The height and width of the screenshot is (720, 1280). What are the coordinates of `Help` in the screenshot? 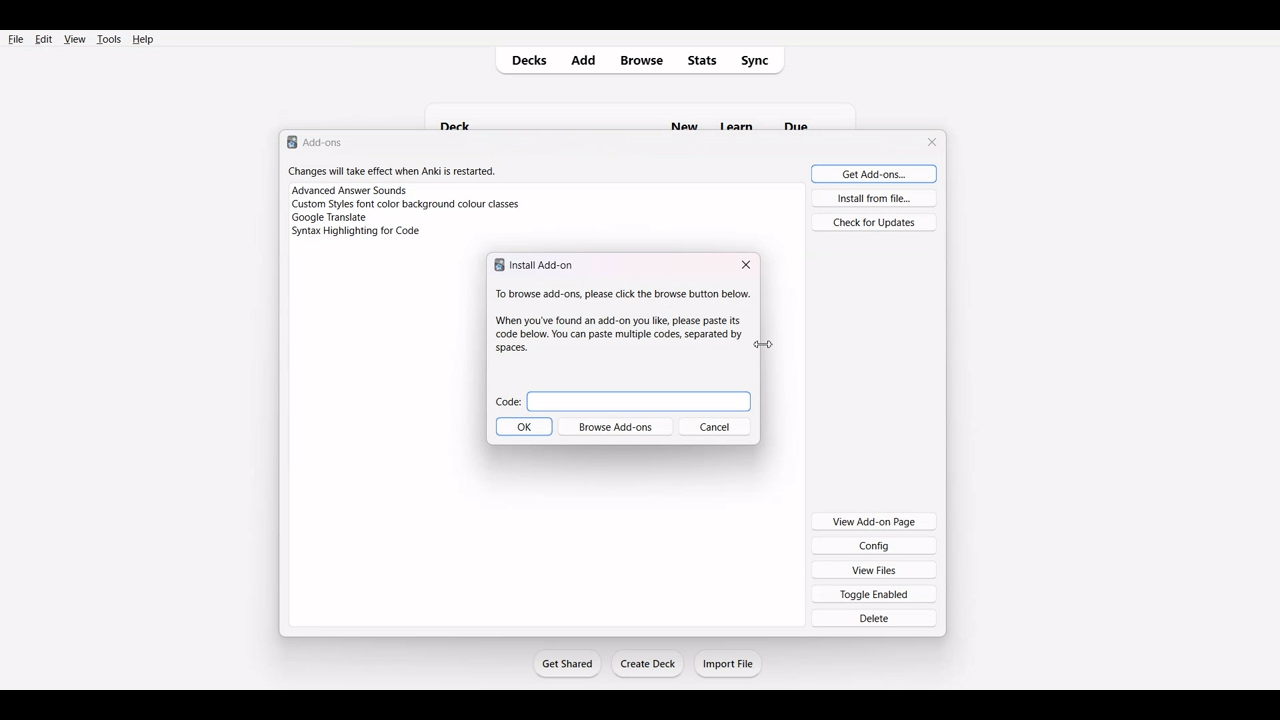 It's located at (142, 39).